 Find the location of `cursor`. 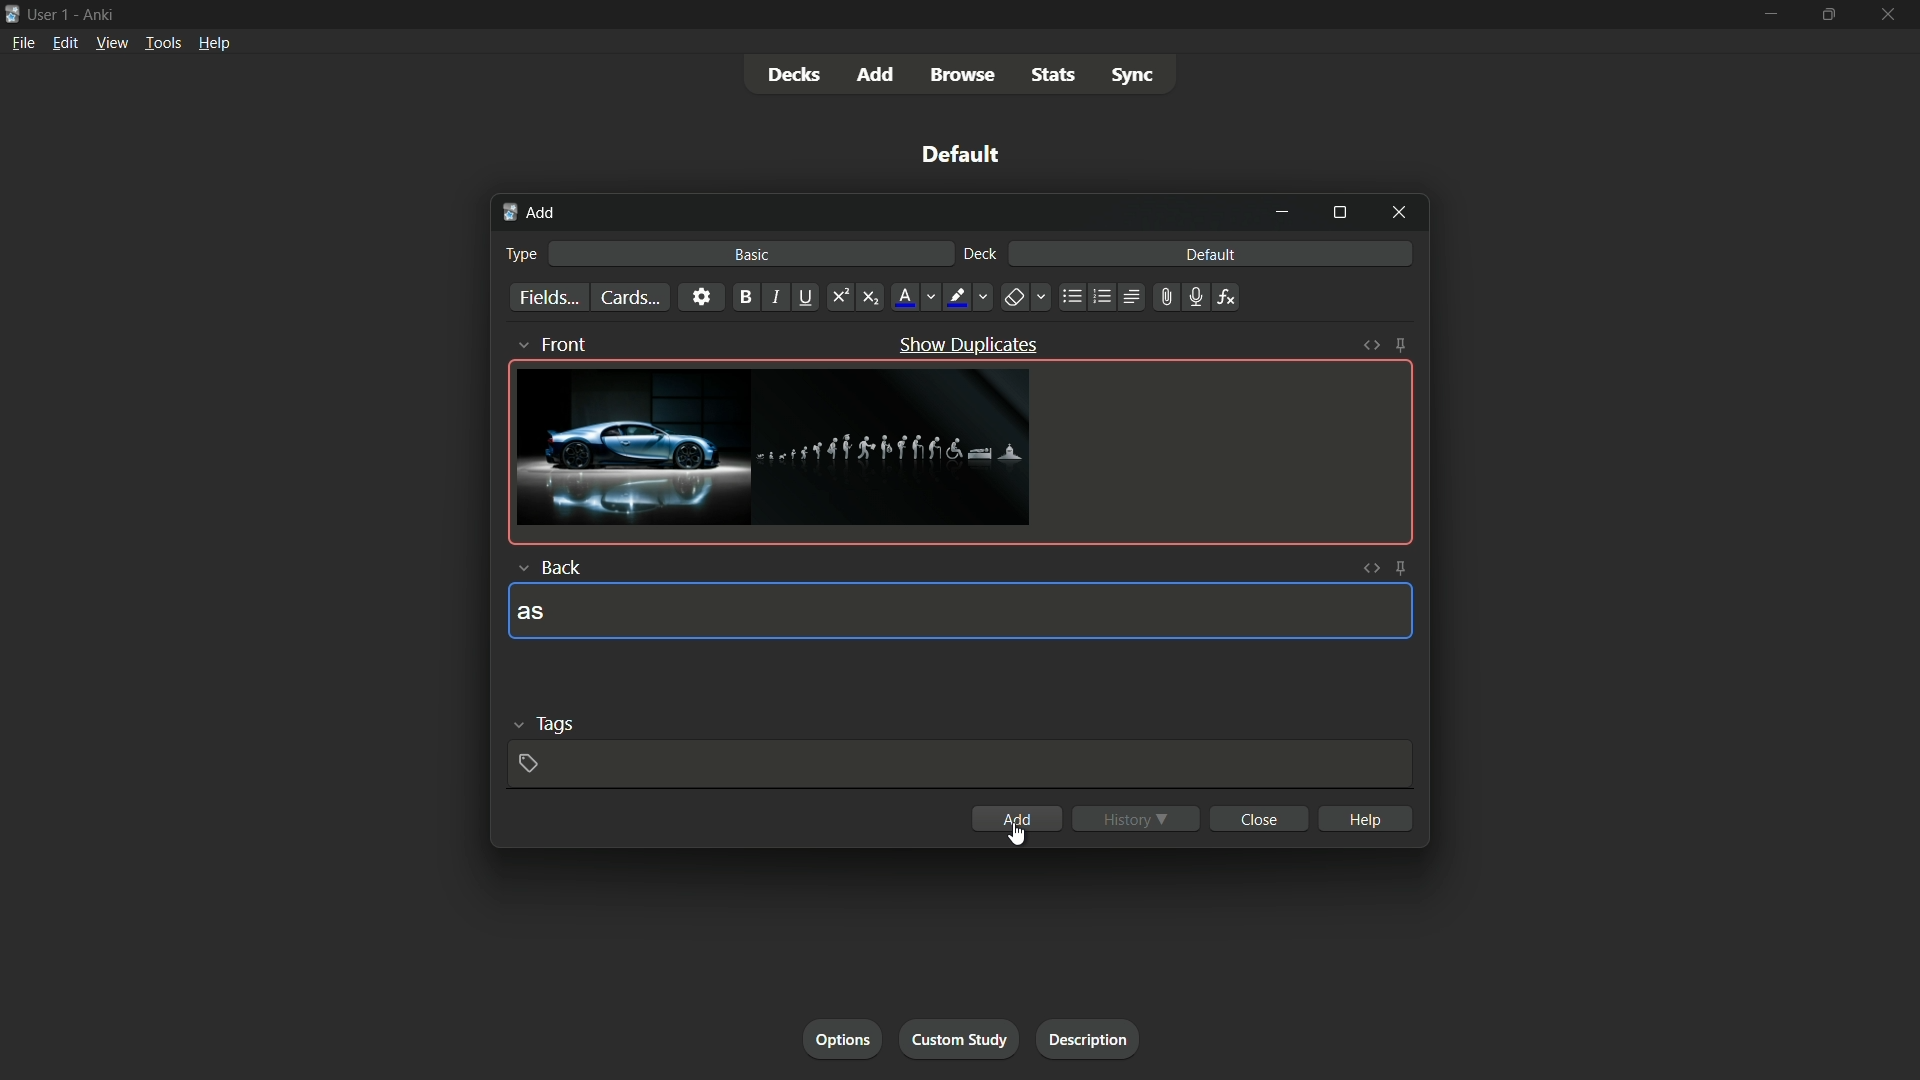

cursor is located at coordinates (1022, 836).